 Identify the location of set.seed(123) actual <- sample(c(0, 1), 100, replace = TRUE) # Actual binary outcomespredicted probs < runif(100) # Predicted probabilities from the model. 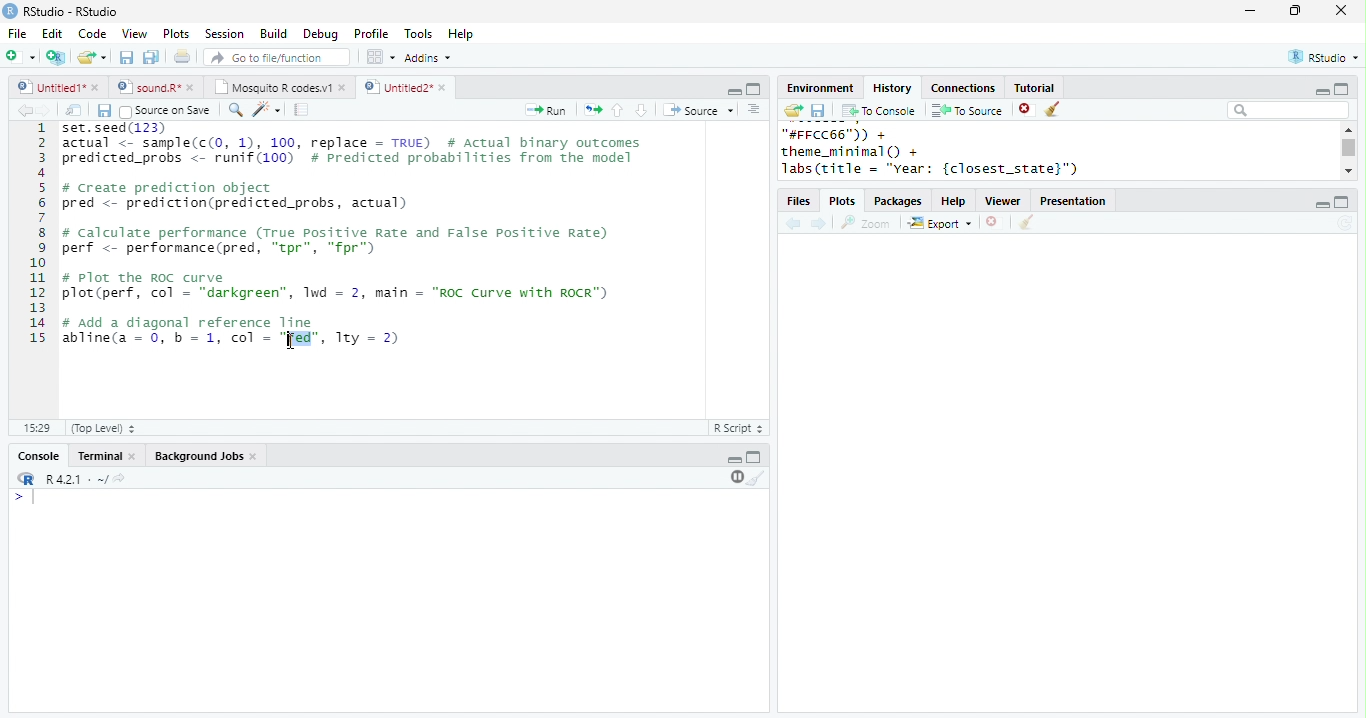
(355, 148).